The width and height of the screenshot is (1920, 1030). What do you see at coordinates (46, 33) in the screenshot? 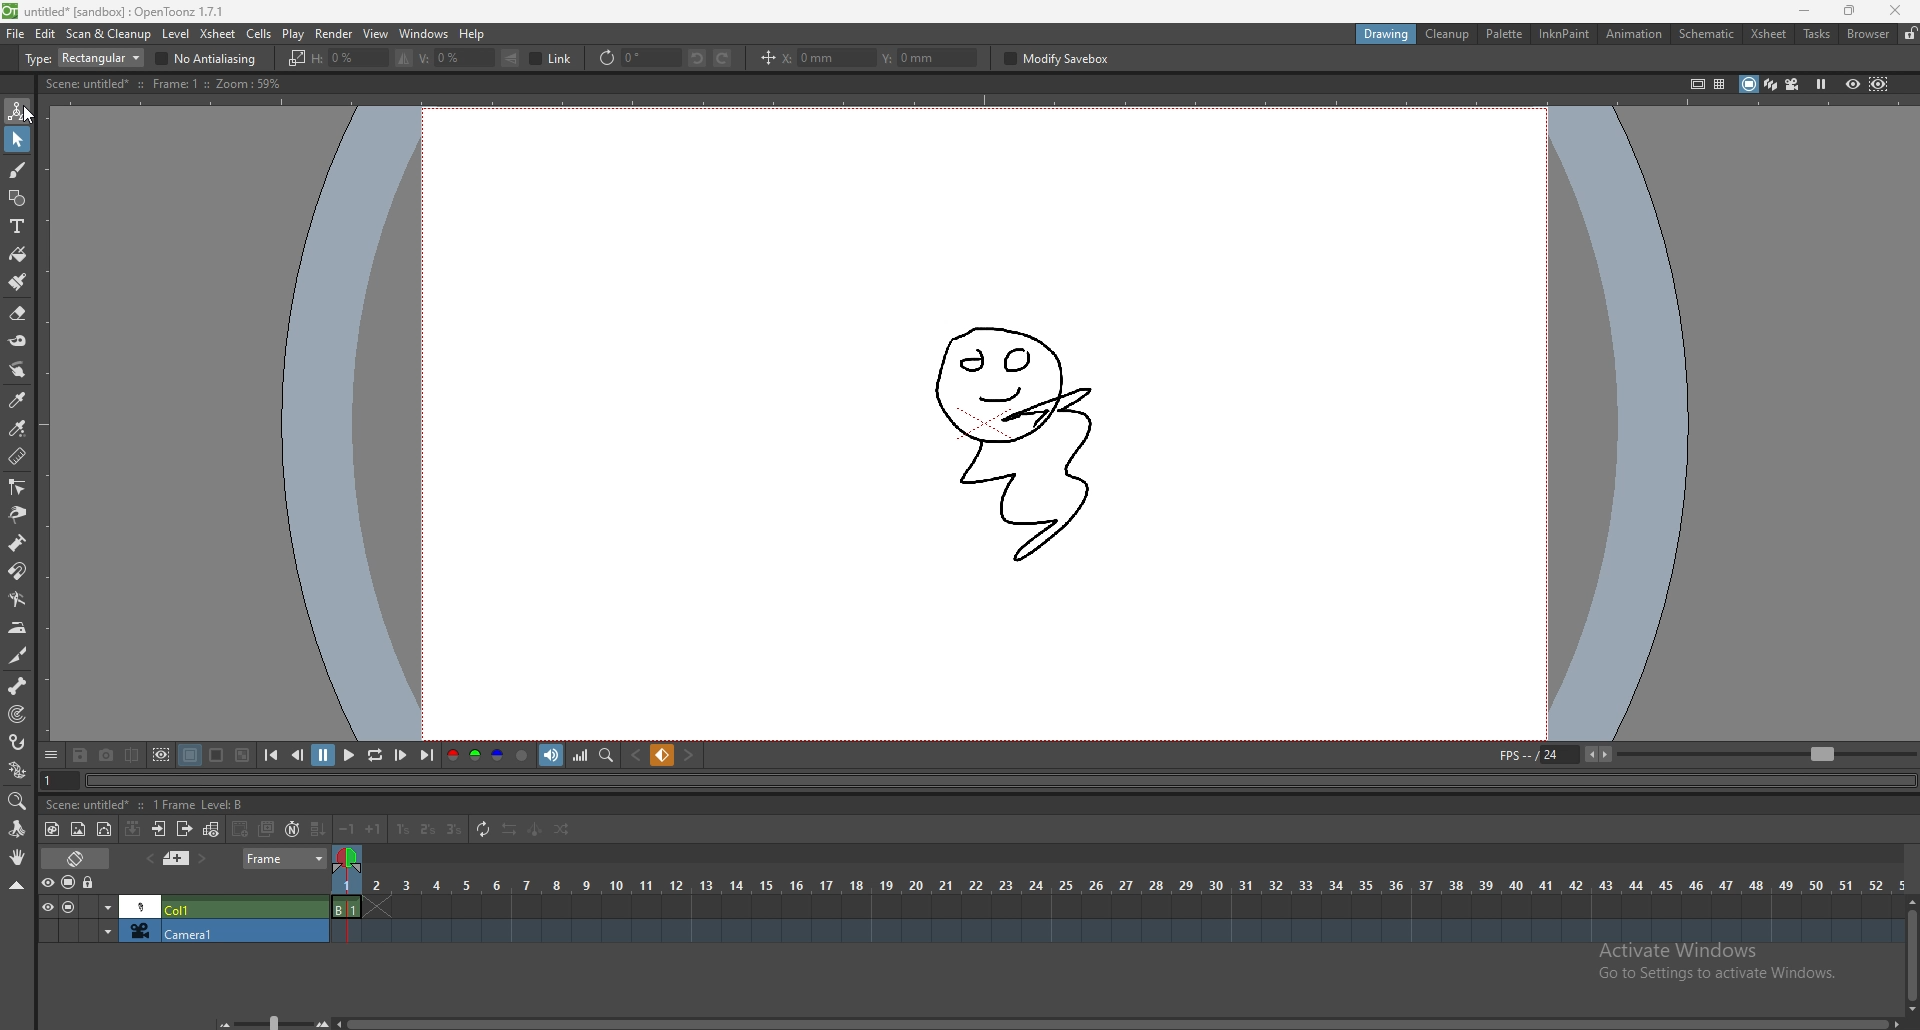
I see `edit` at bounding box center [46, 33].